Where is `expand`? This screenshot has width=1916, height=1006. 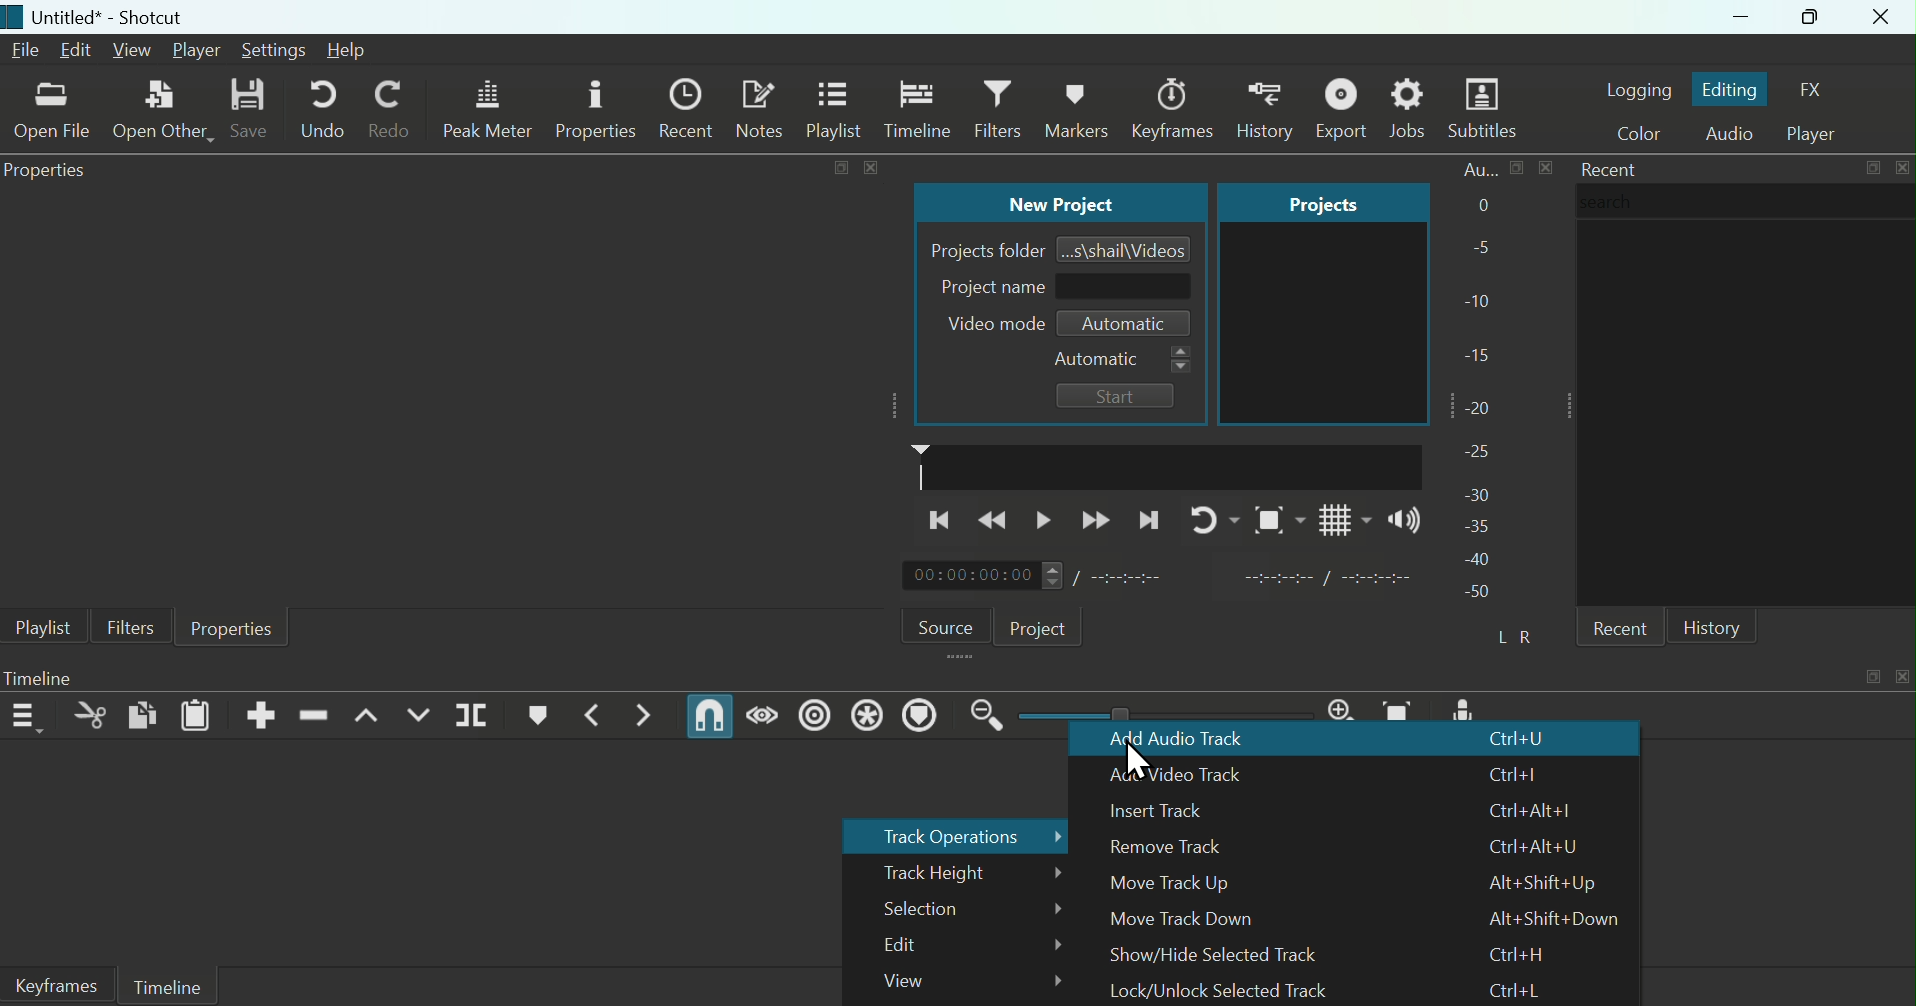 expand is located at coordinates (840, 168).